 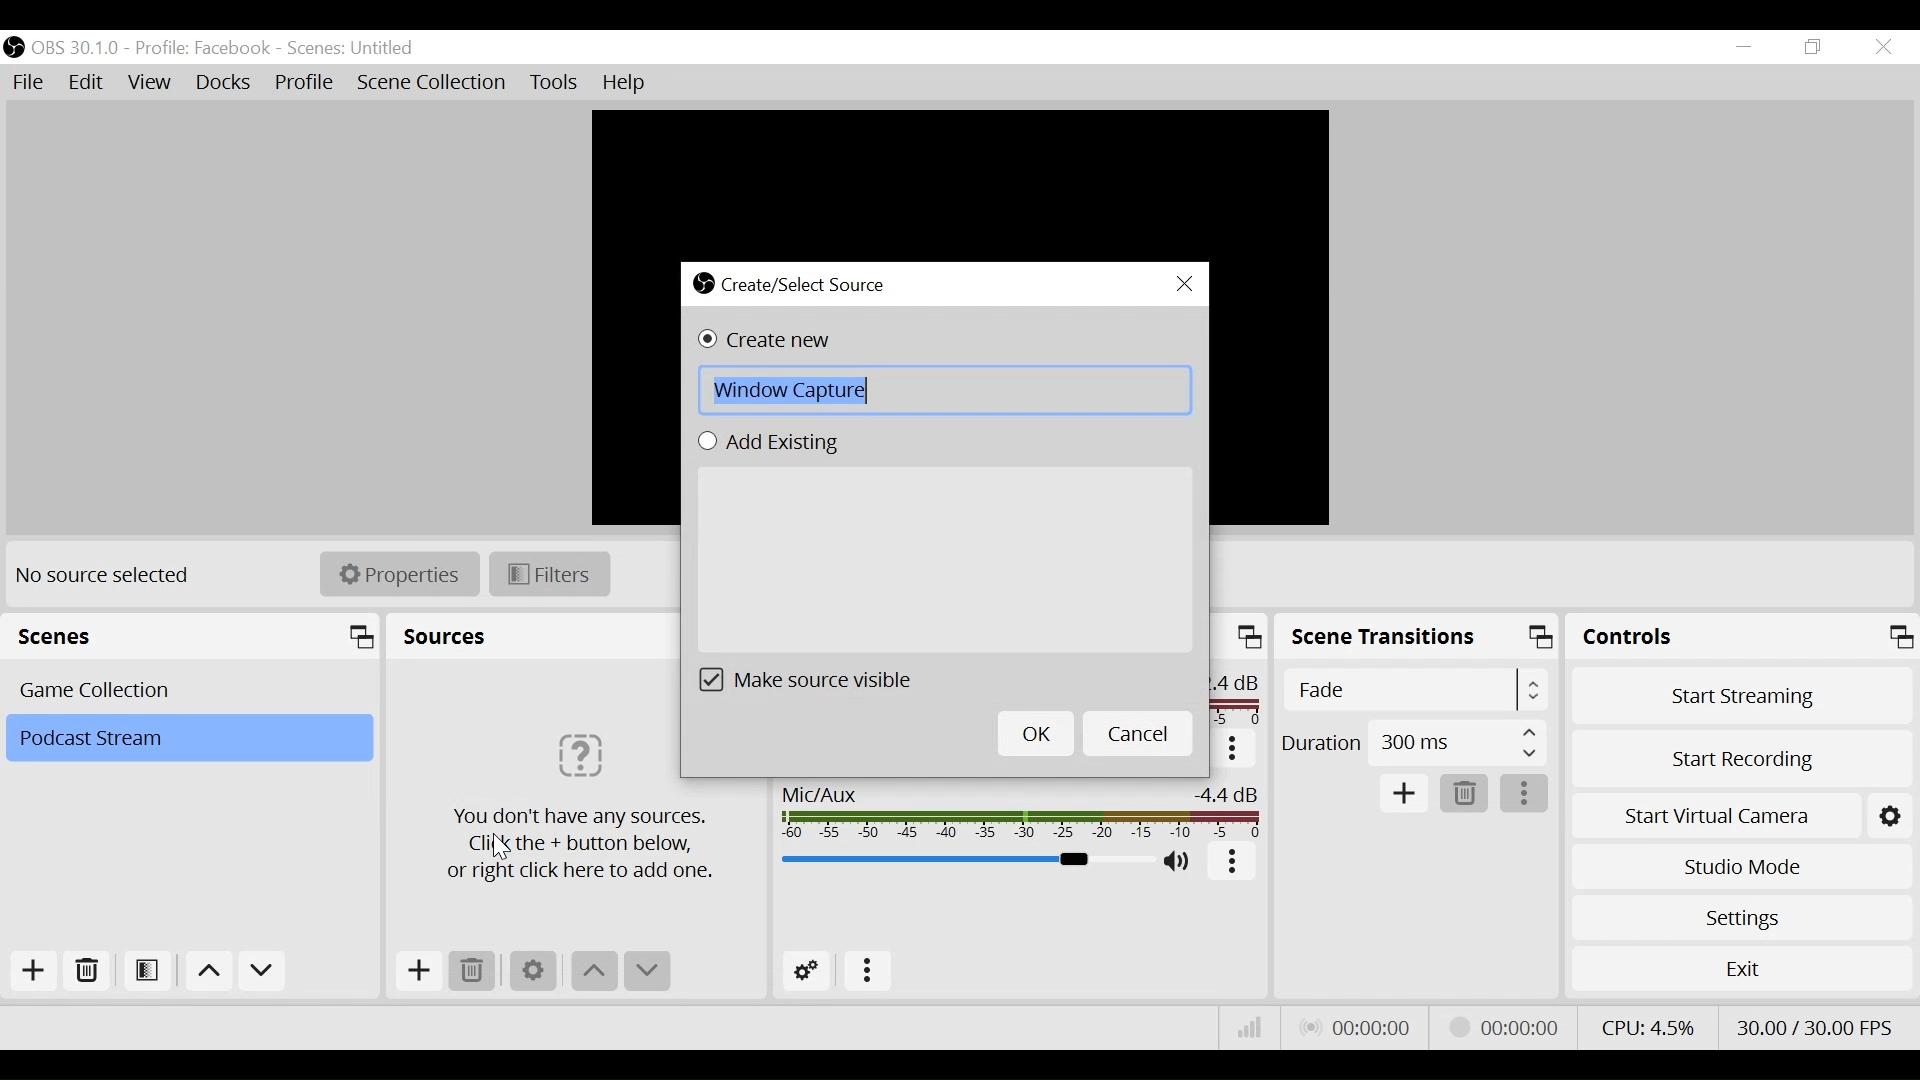 What do you see at coordinates (1417, 688) in the screenshot?
I see `Select Scene Transitions` at bounding box center [1417, 688].